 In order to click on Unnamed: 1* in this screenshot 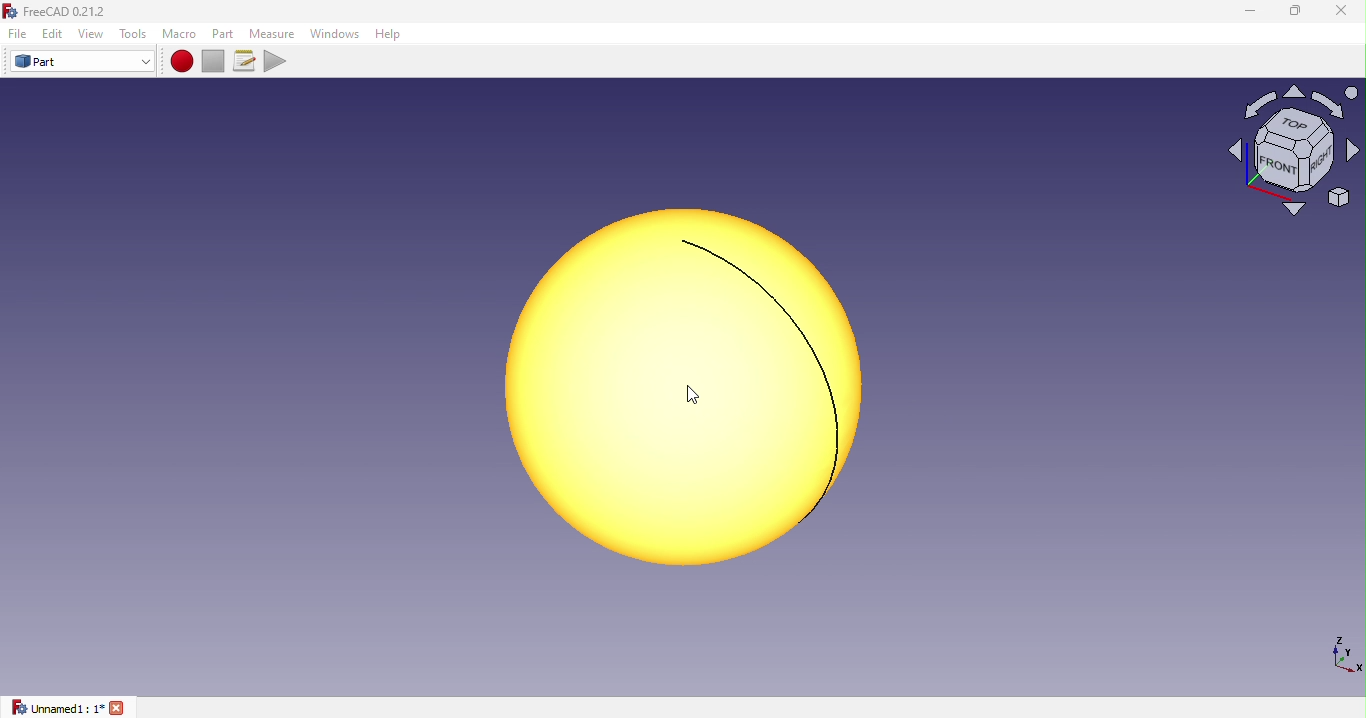, I will do `click(69, 707)`.